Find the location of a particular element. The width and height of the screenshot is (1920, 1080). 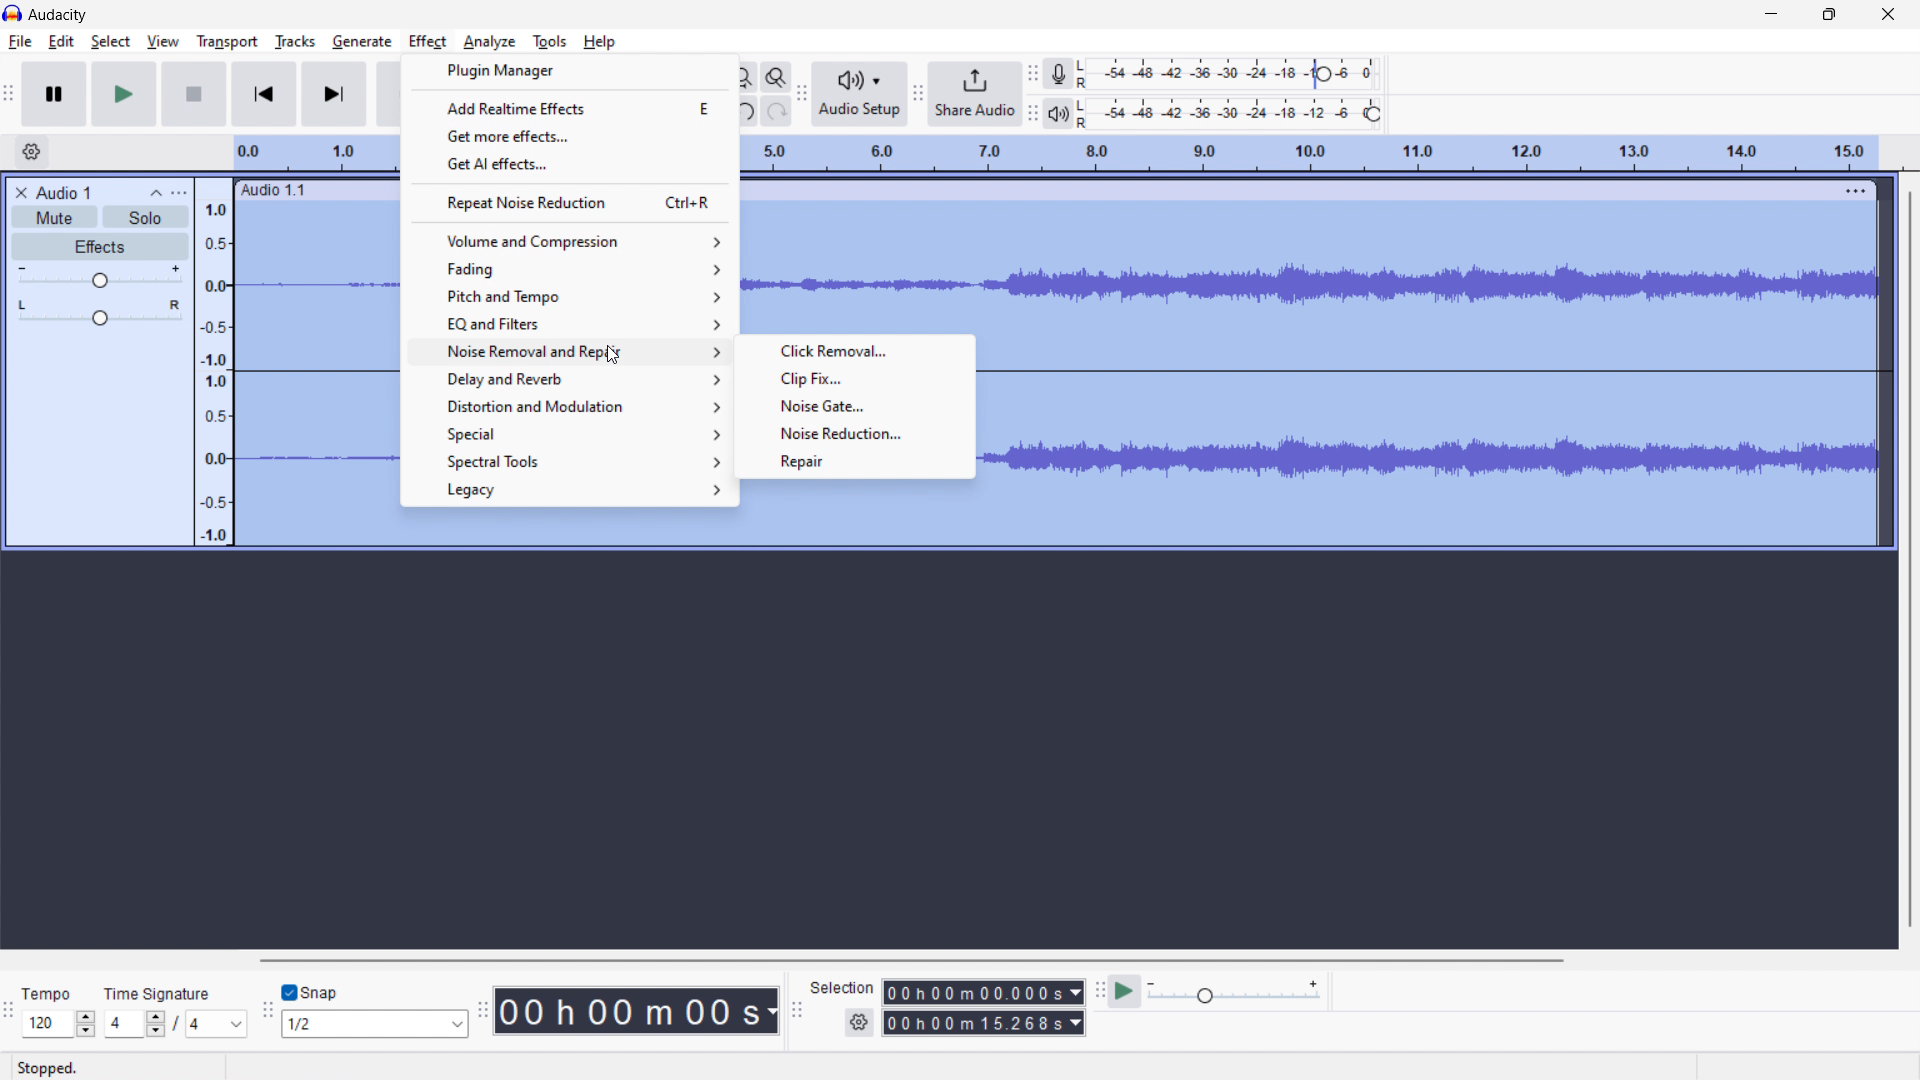

share audio is located at coordinates (975, 94).